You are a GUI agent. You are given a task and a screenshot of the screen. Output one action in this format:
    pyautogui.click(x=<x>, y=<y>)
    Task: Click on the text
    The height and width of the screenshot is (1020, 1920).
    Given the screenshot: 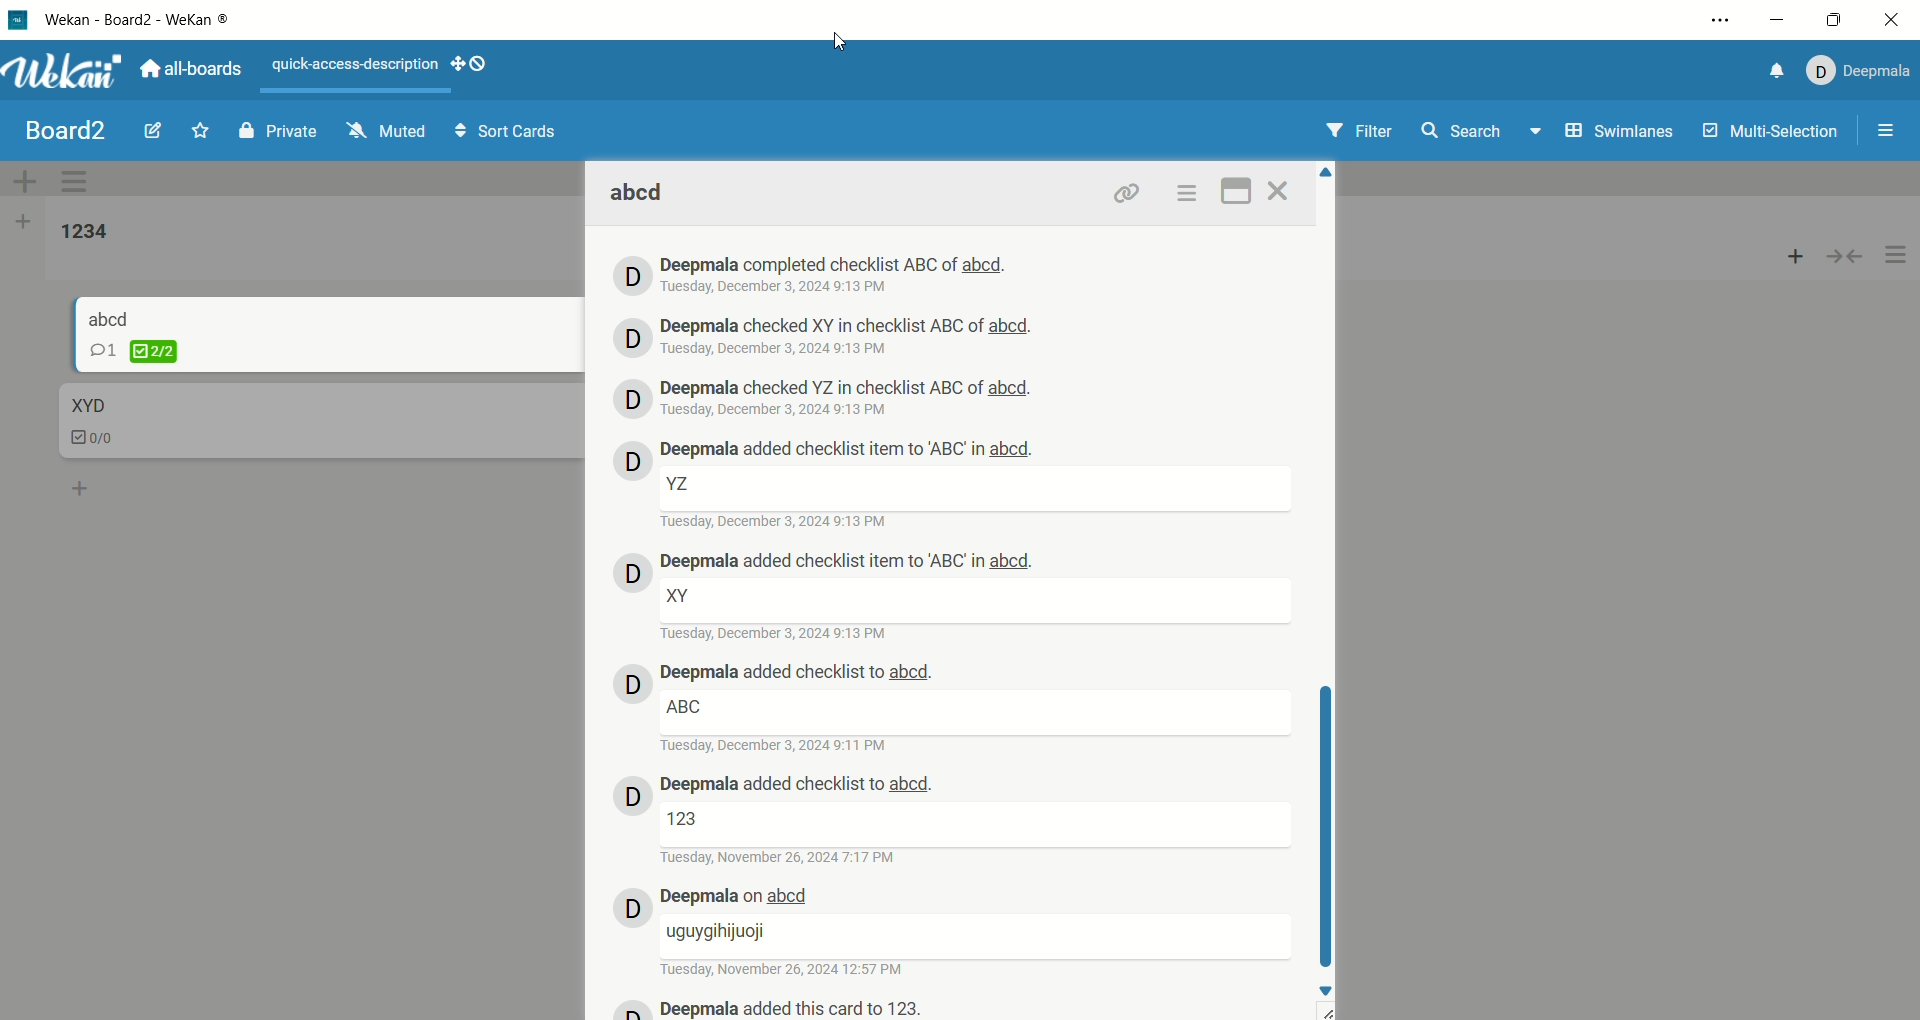 What is the action you would take?
    pyautogui.click(x=684, y=707)
    